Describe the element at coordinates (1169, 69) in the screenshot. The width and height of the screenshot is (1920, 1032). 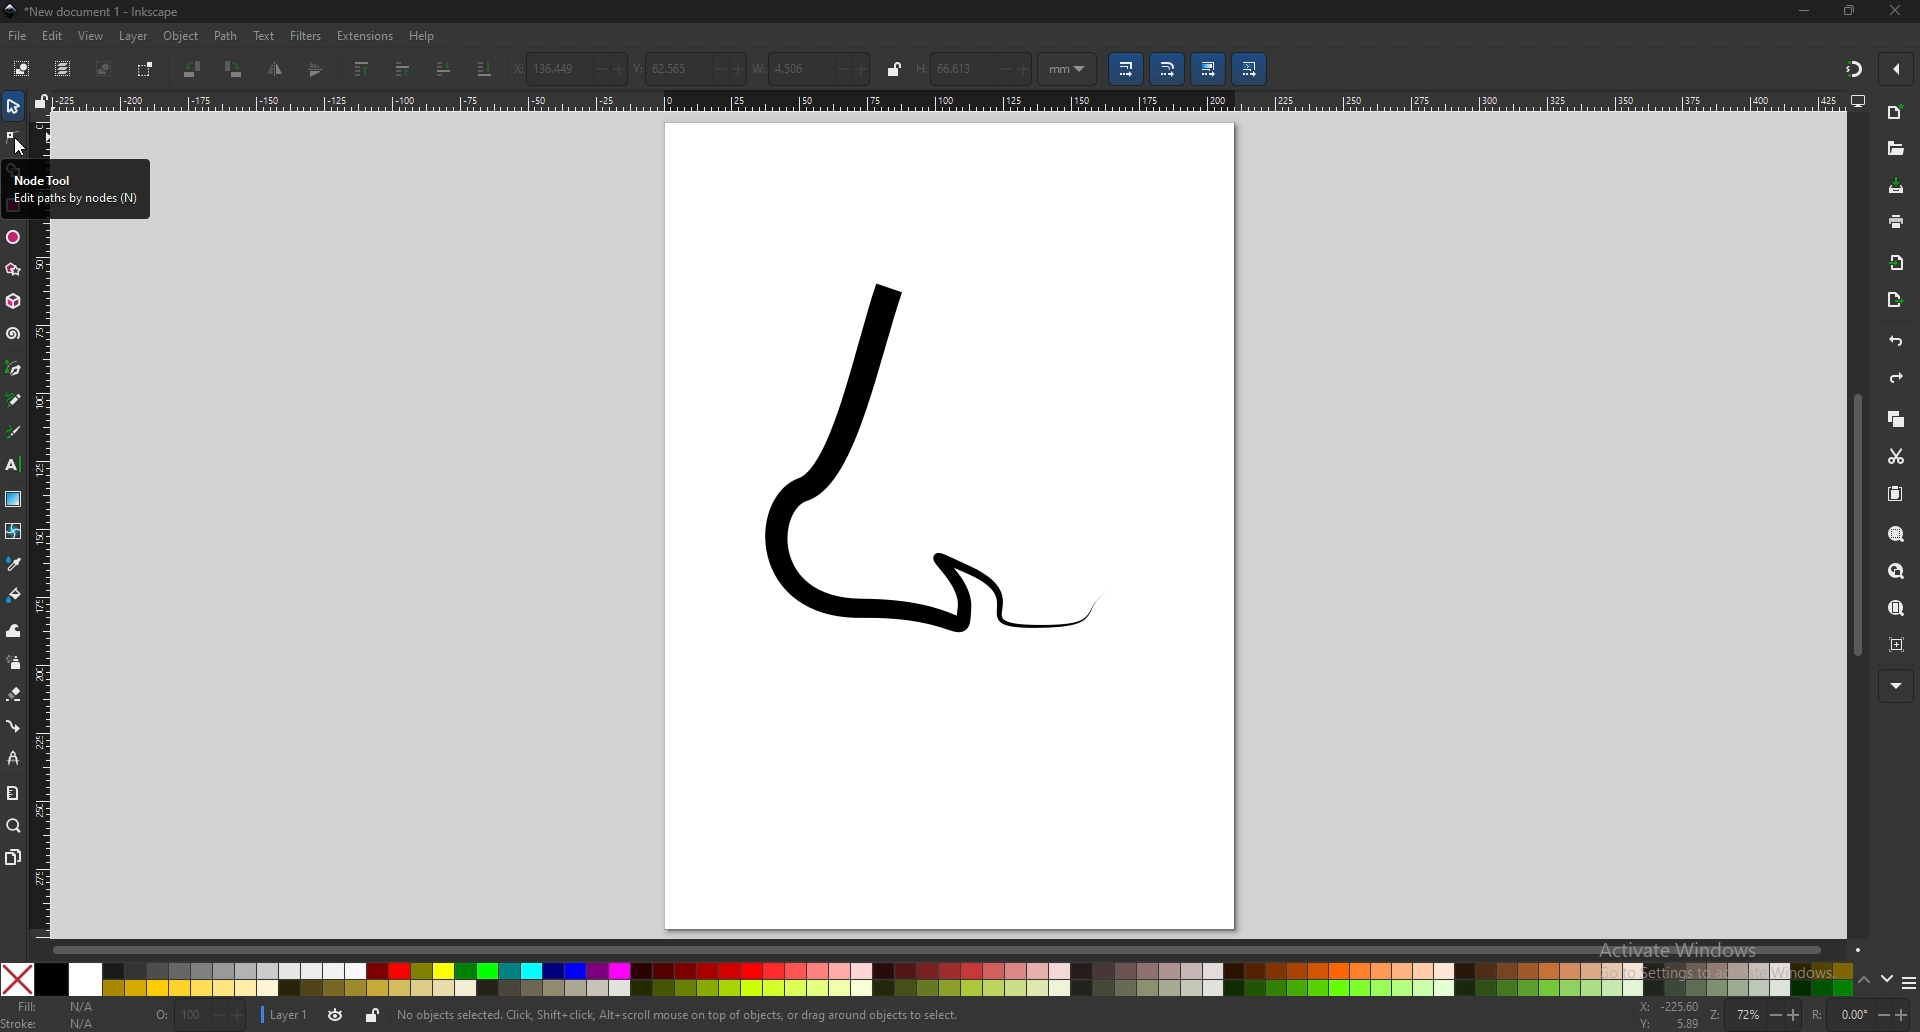
I see `scale radii` at that location.